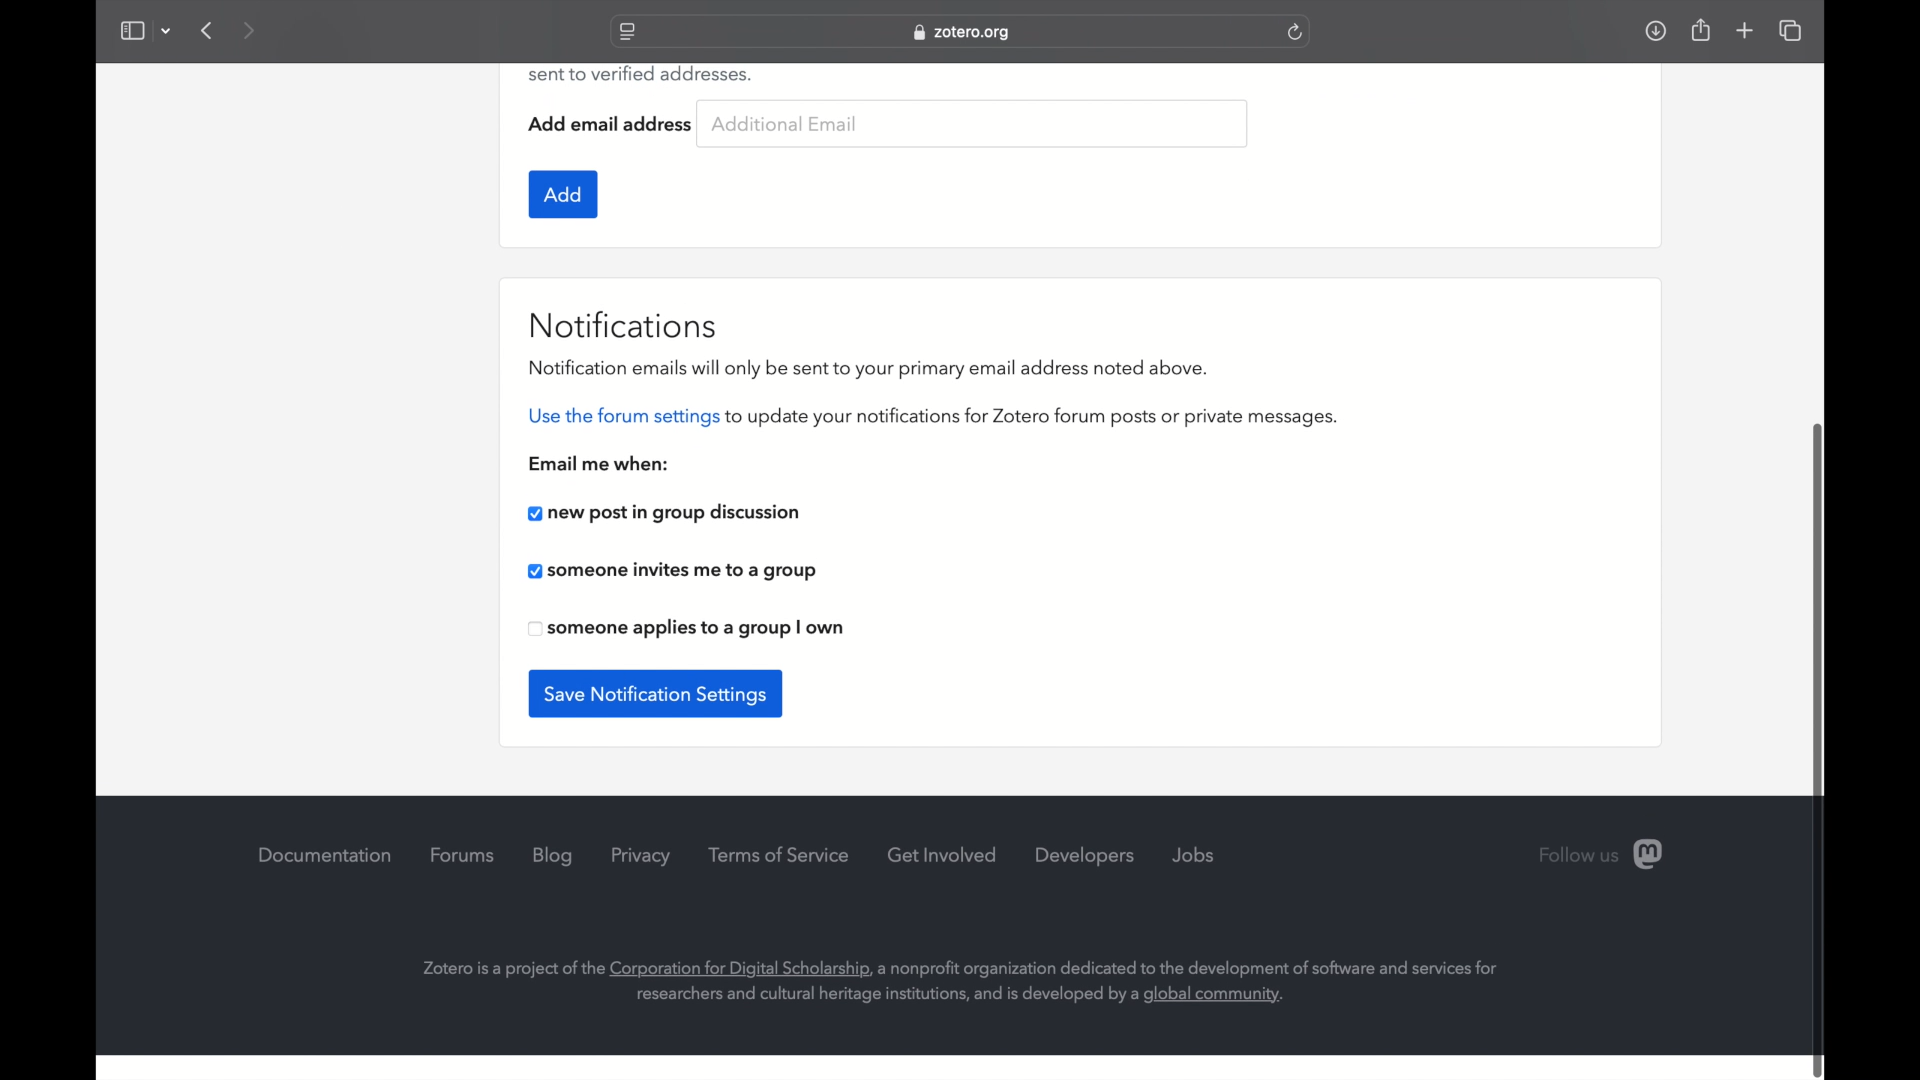 This screenshot has height=1080, width=1920. I want to click on blog, so click(553, 856).